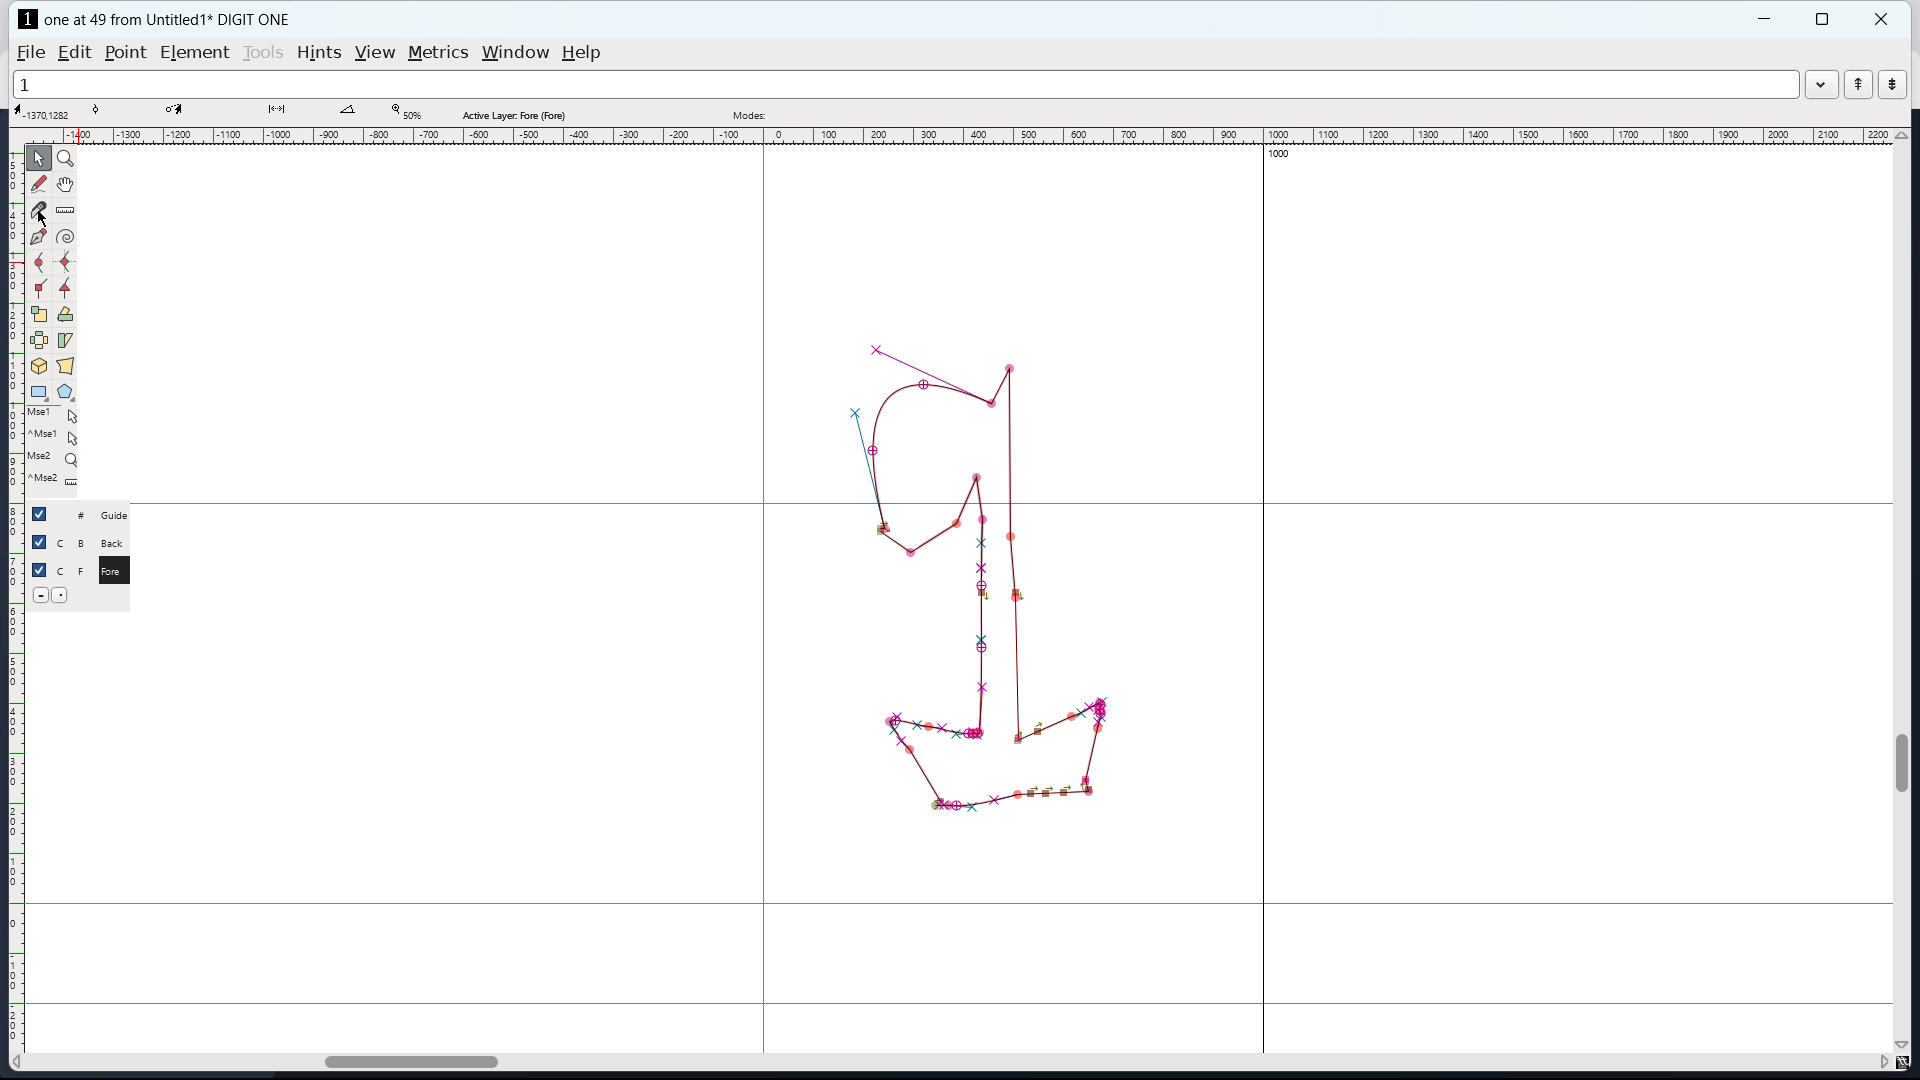 The width and height of the screenshot is (1920, 1080). What do you see at coordinates (28, 19) in the screenshot?
I see `logo` at bounding box center [28, 19].